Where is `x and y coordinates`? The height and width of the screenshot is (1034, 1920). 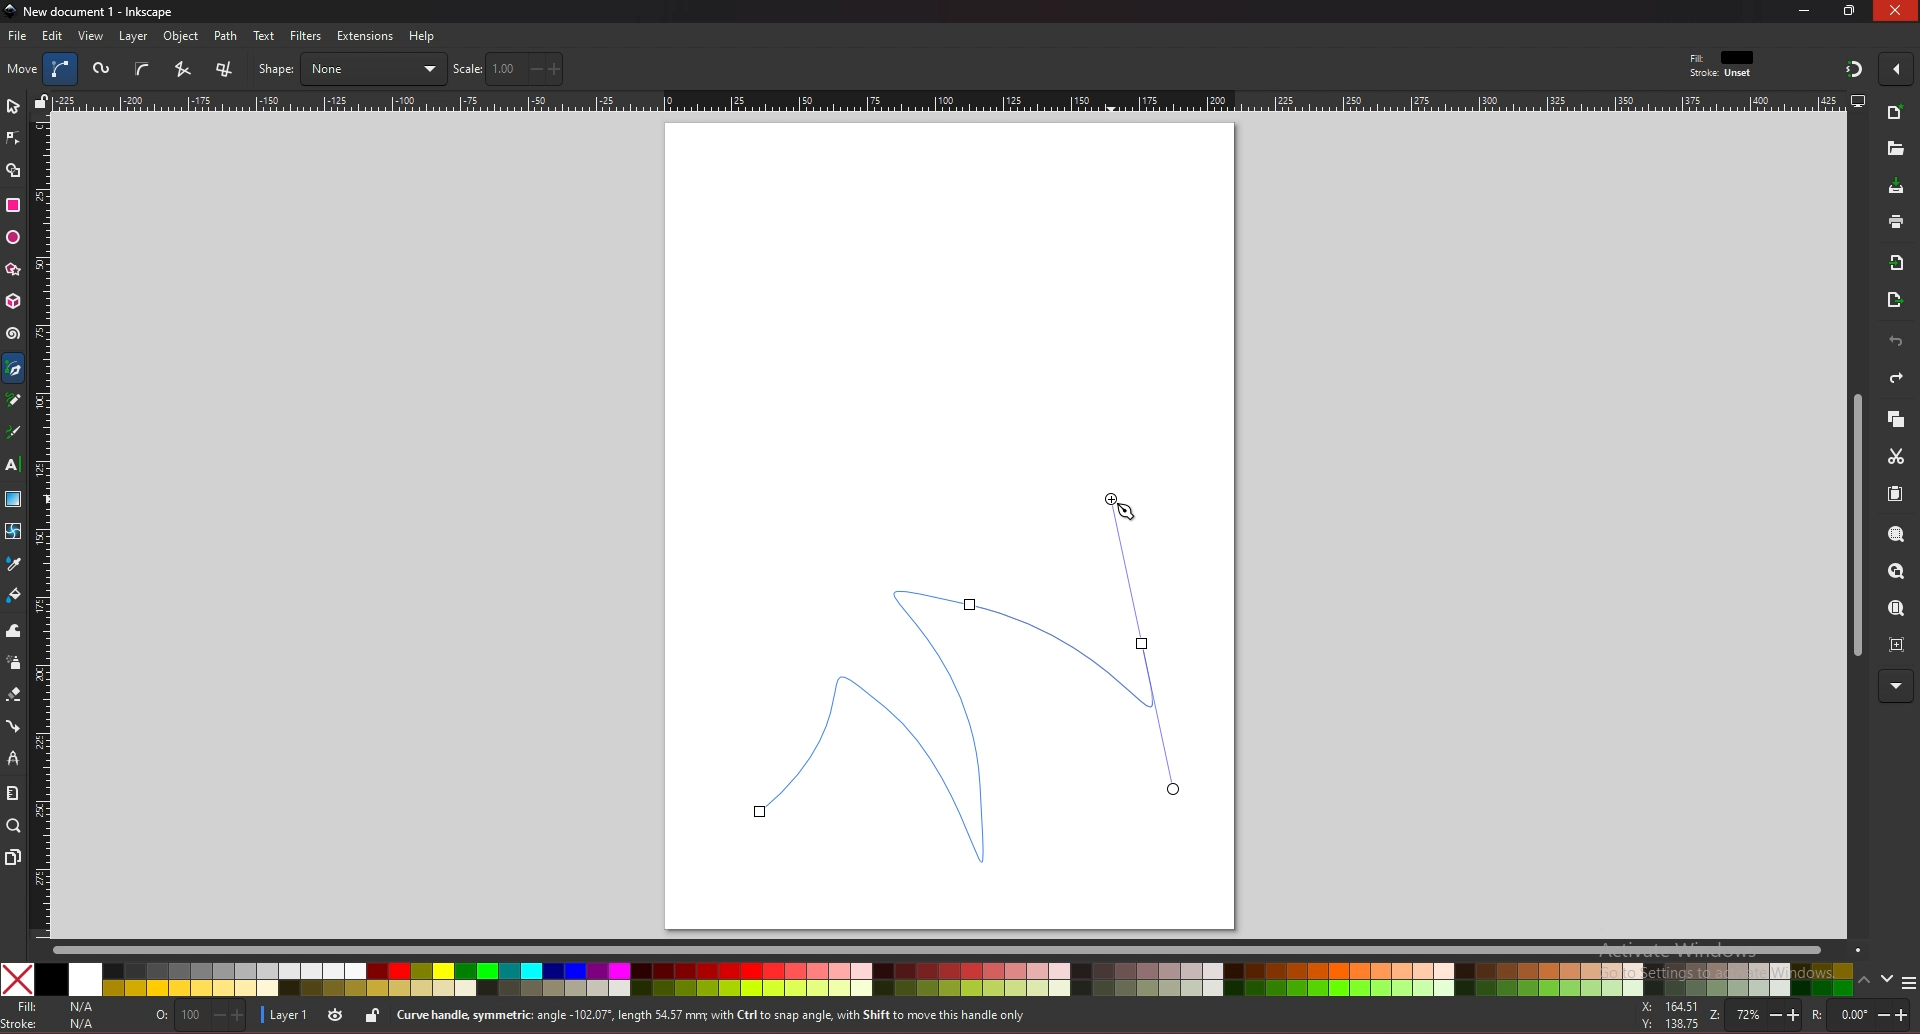
x and y coordinates is located at coordinates (1668, 1015).